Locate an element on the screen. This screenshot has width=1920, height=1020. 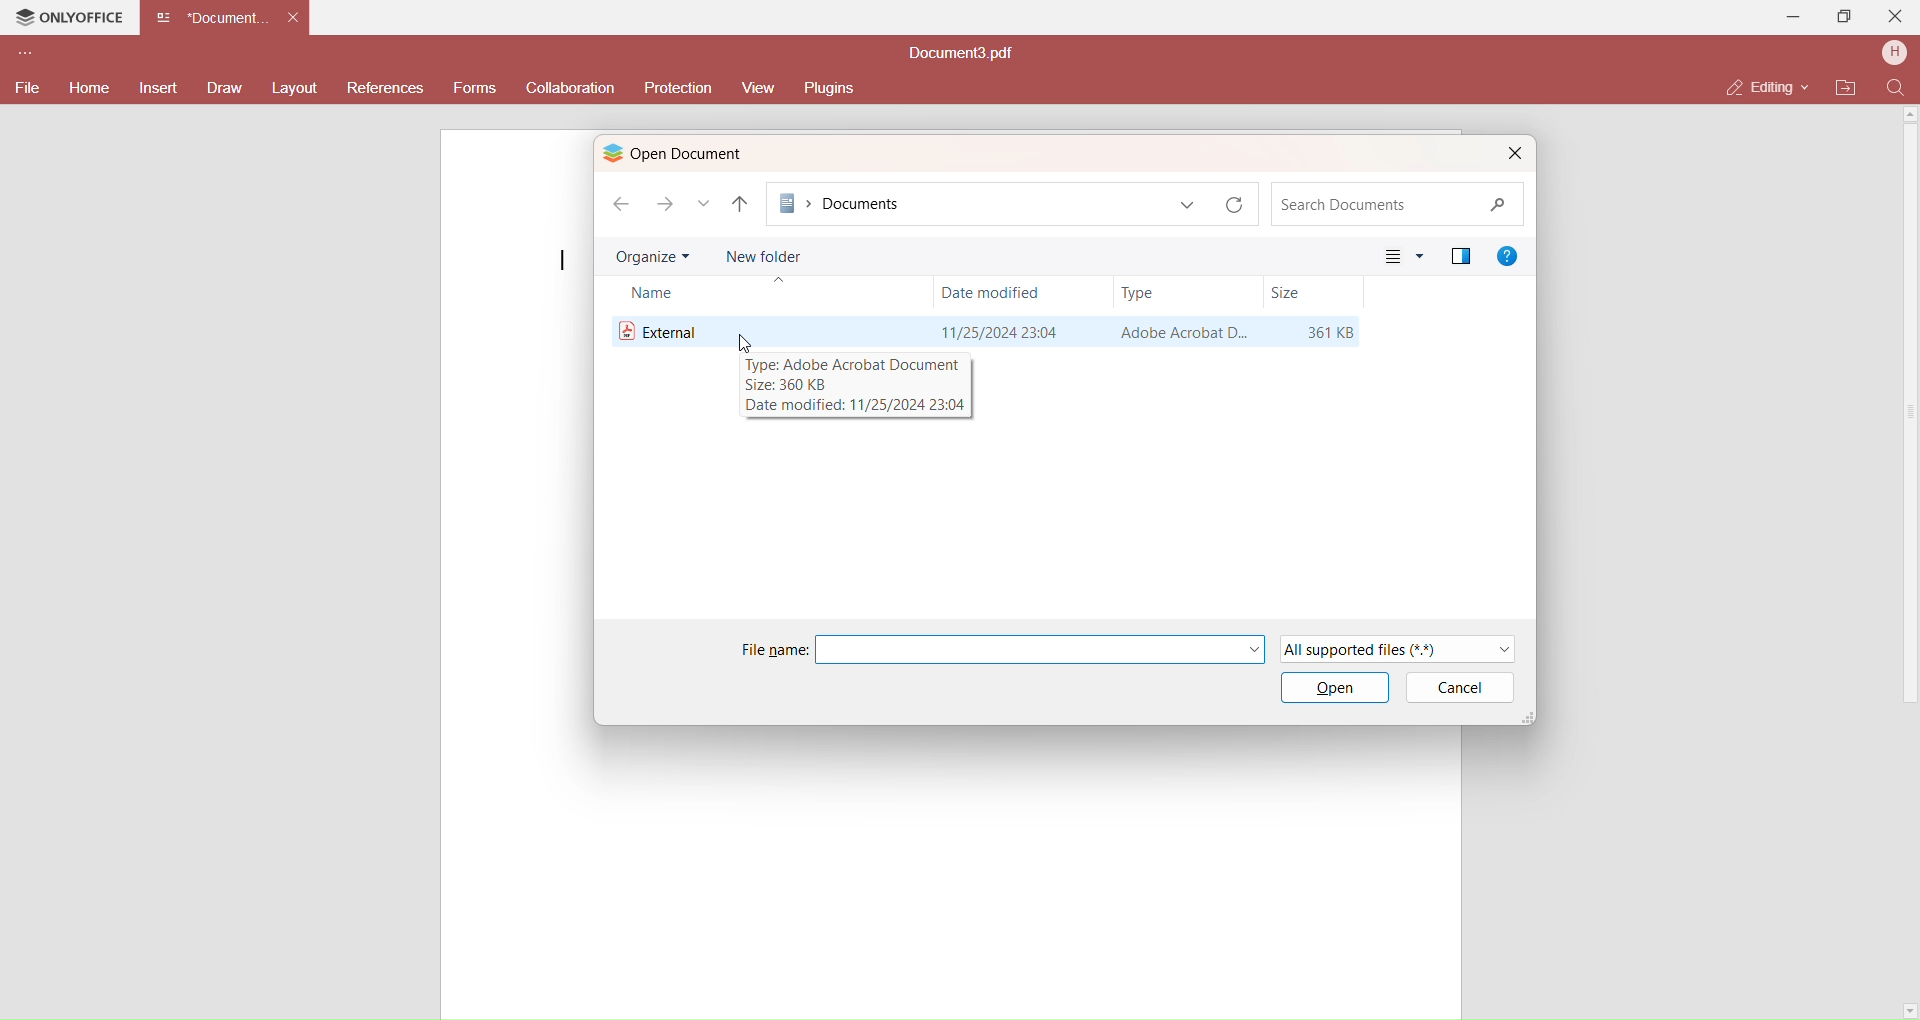
Referenecs is located at coordinates (385, 90).